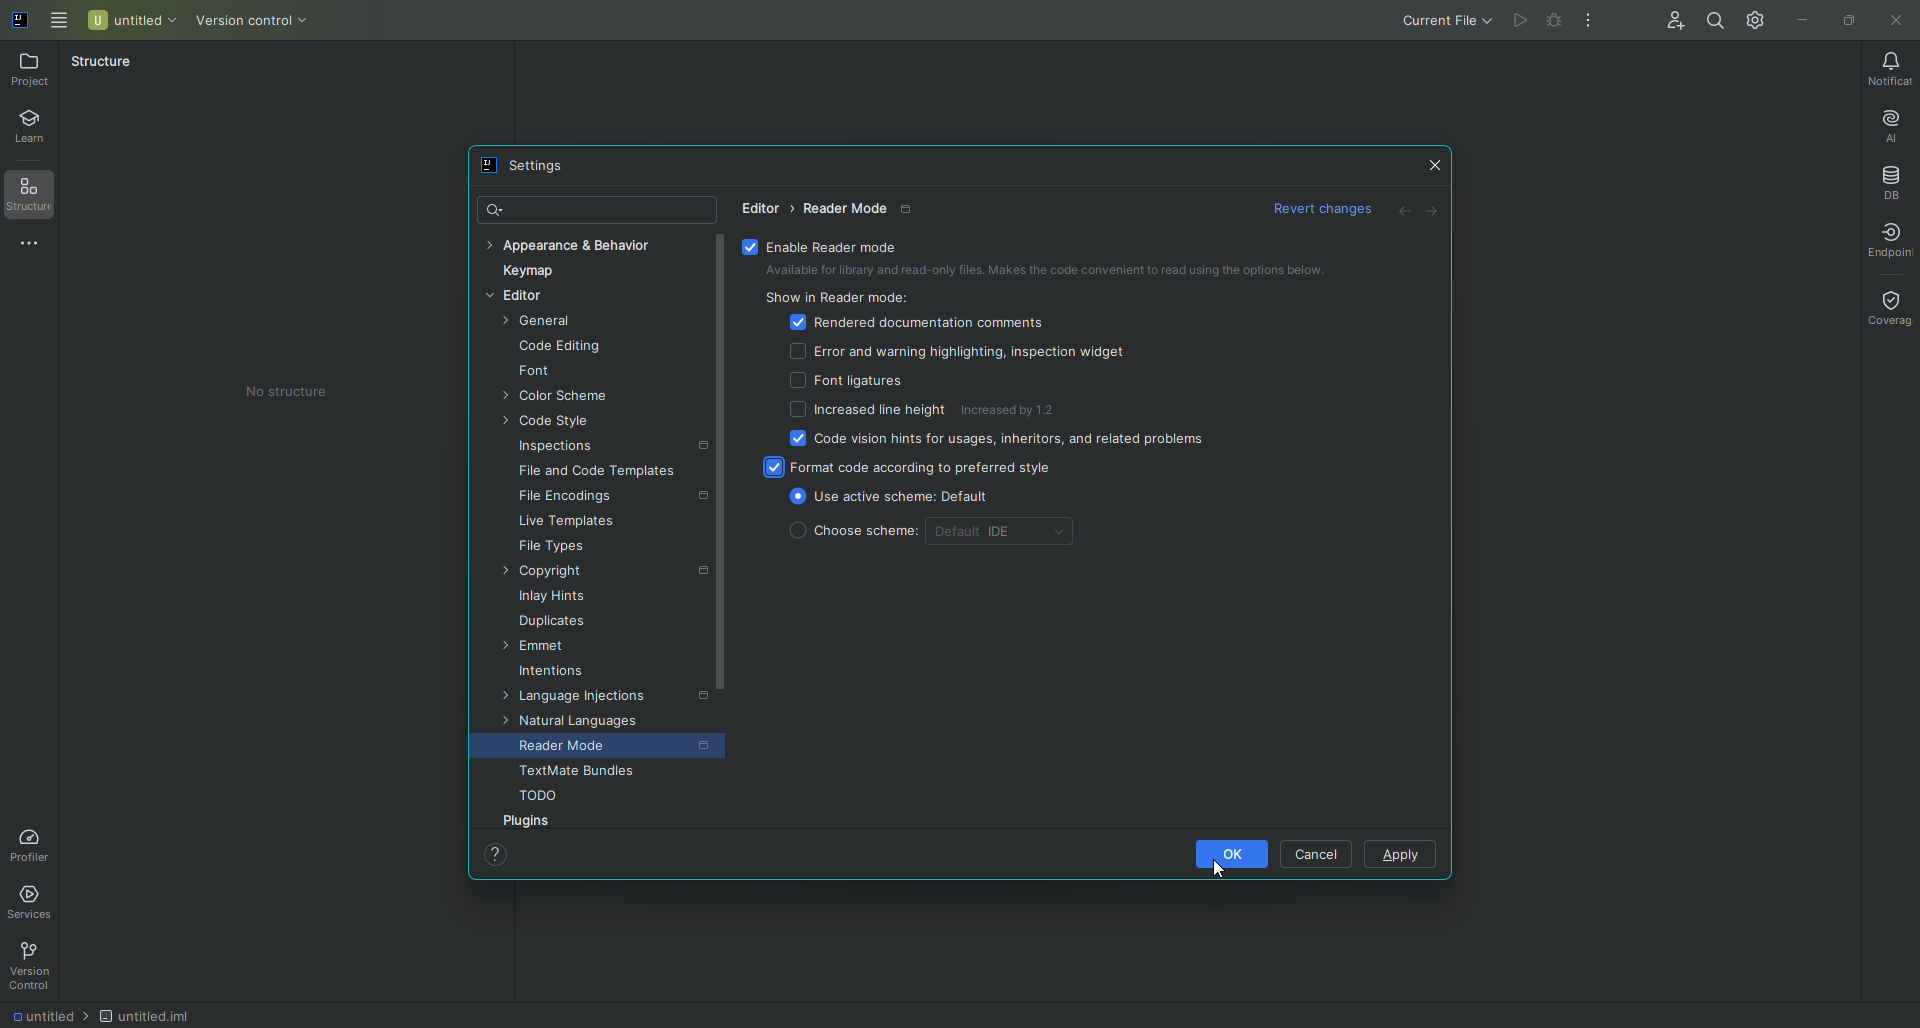  I want to click on Search, so click(495, 208).